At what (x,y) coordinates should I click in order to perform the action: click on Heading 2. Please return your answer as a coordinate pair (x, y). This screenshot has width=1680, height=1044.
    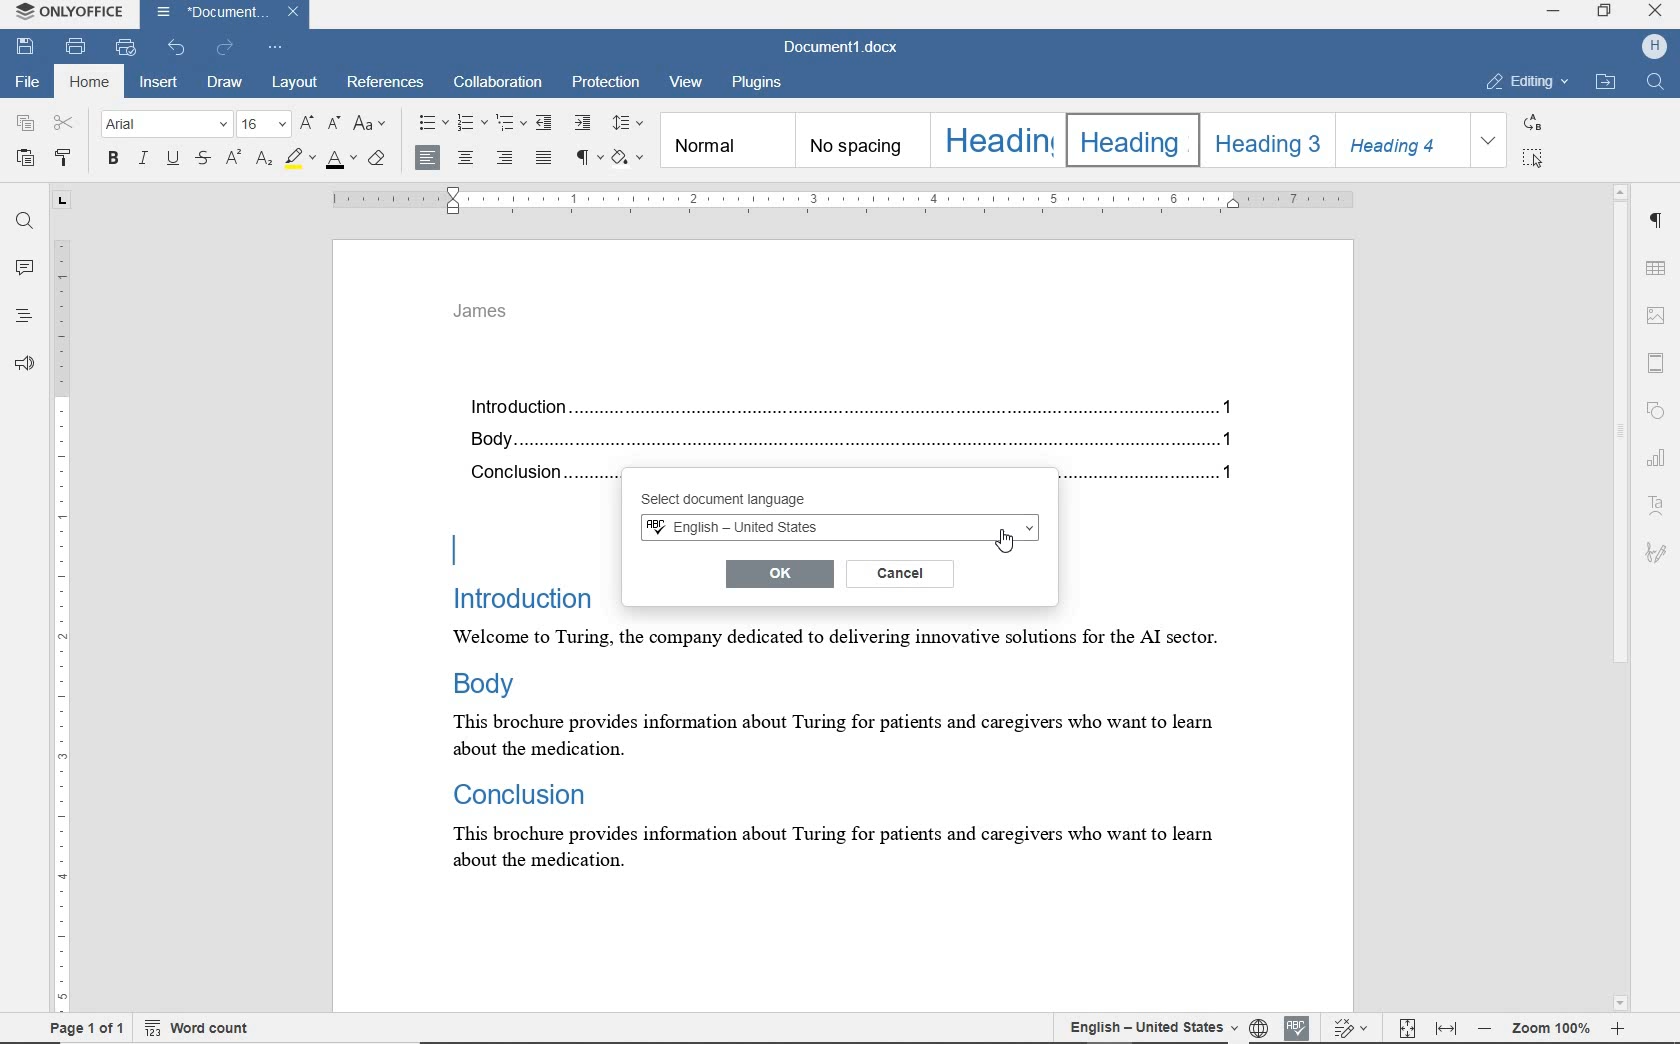
    Looking at the image, I should click on (1128, 140).